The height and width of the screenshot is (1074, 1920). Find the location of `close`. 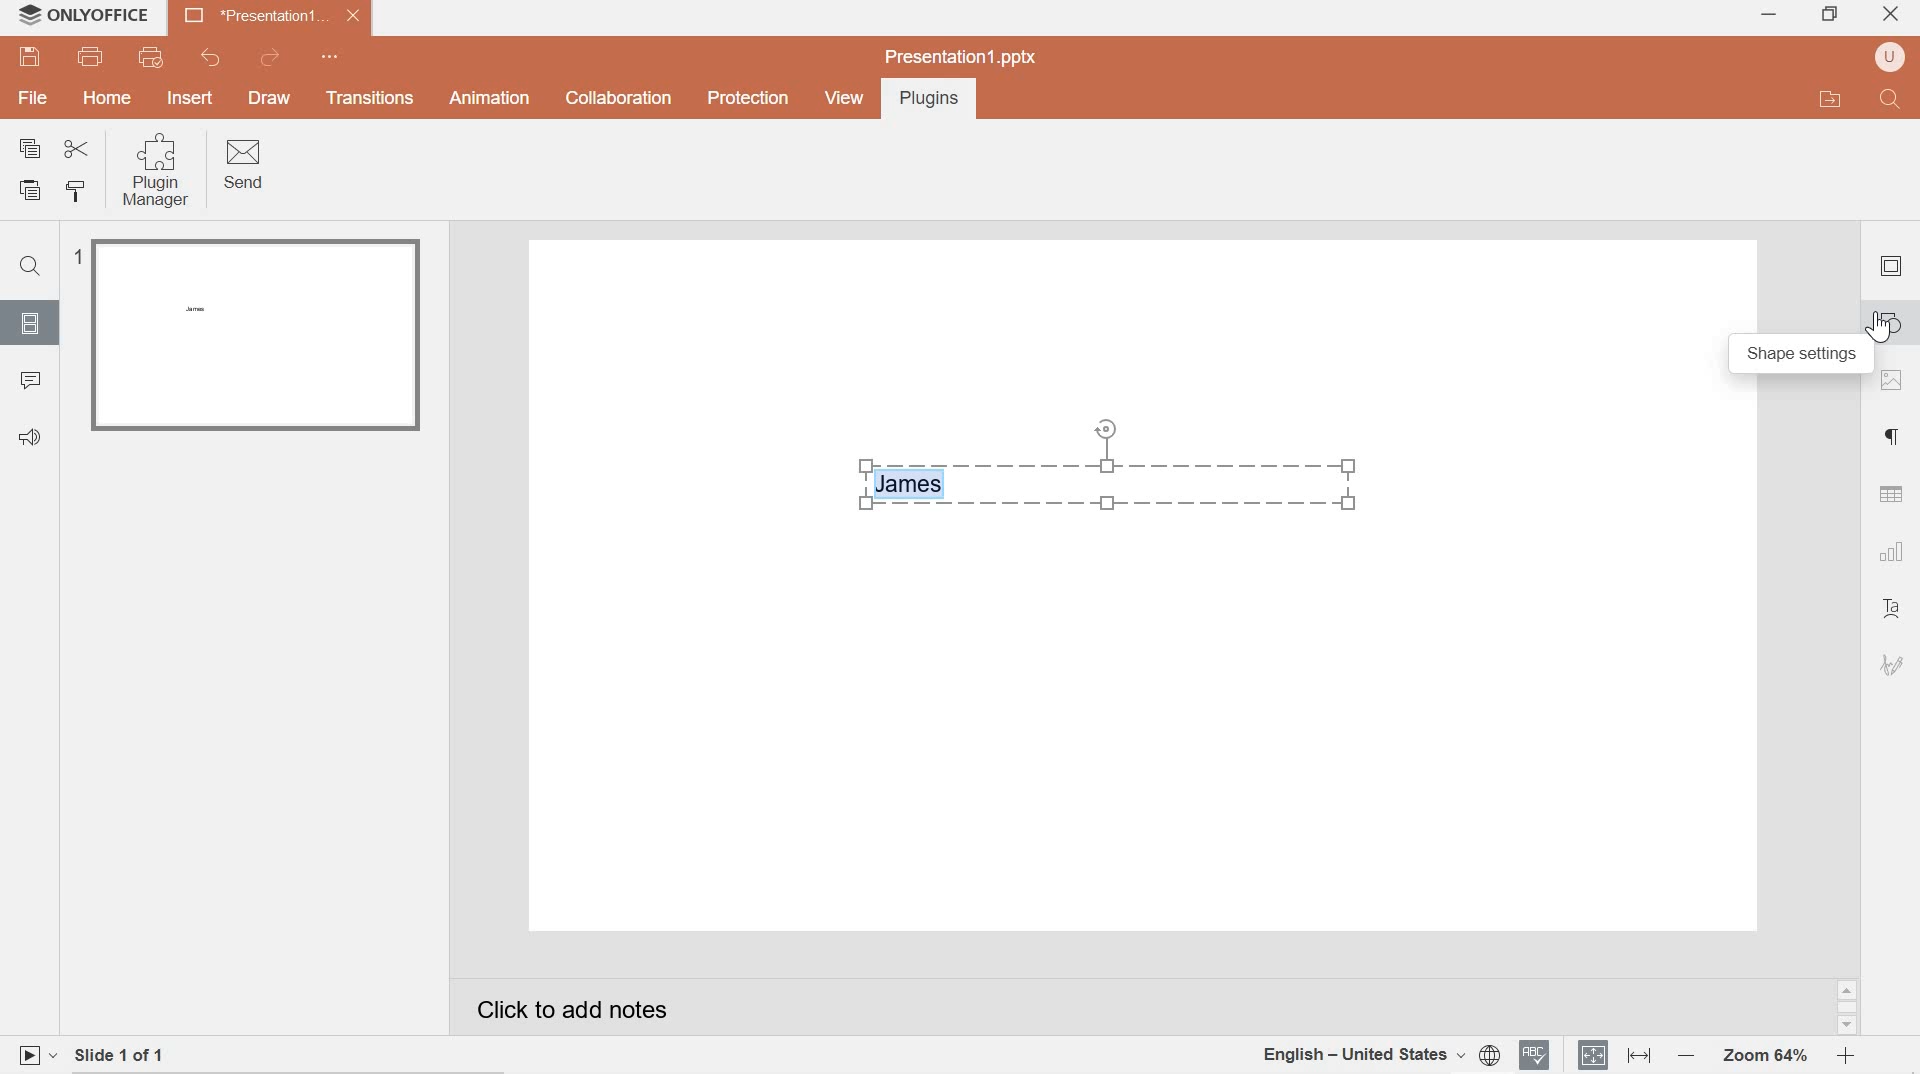

close is located at coordinates (1894, 11).